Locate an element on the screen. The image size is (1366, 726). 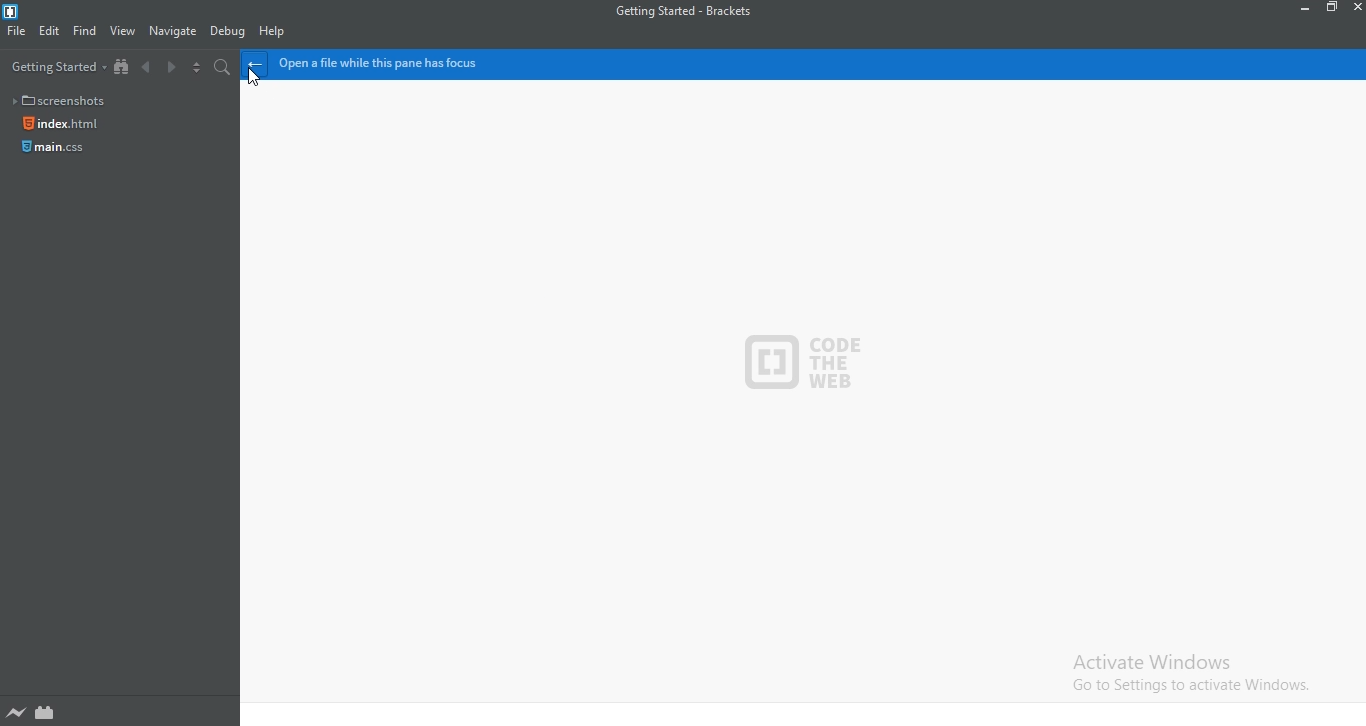
code editor is located at coordinates (801, 405).